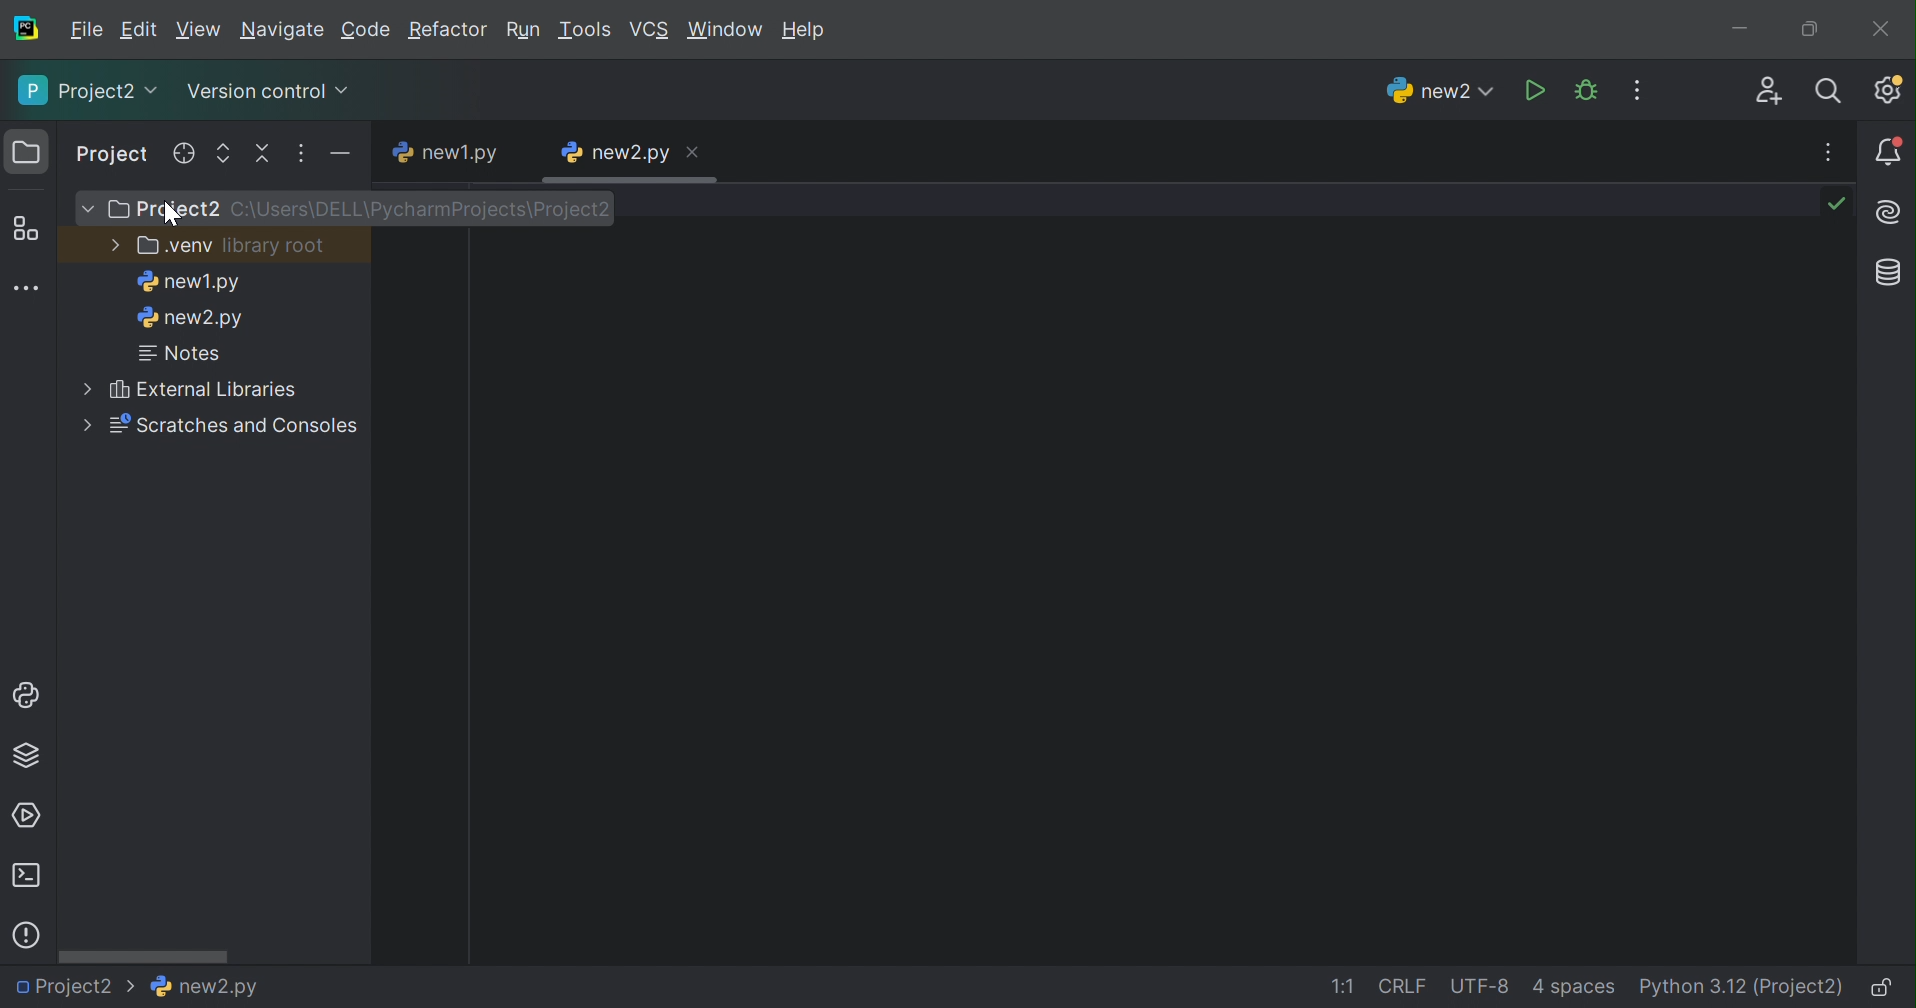  I want to click on More actions, so click(1640, 89).